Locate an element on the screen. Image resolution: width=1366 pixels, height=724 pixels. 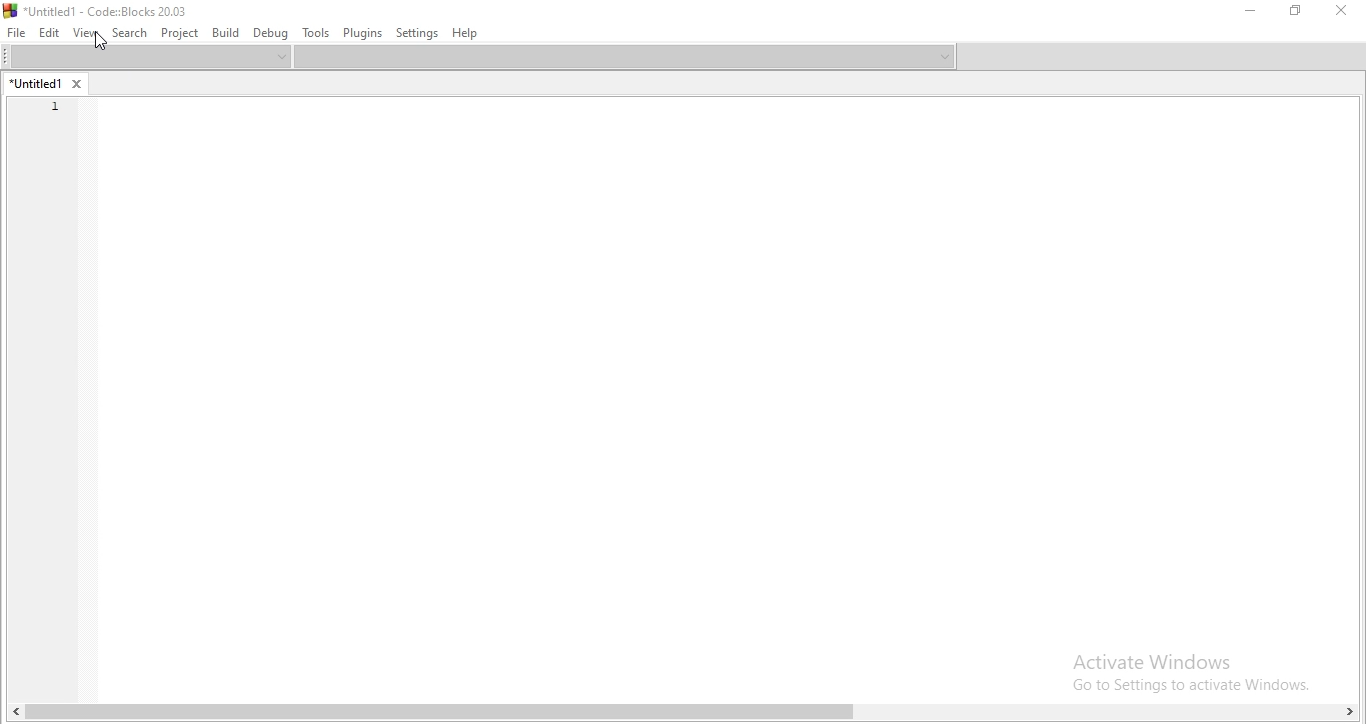
Minimise is located at coordinates (1250, 12).